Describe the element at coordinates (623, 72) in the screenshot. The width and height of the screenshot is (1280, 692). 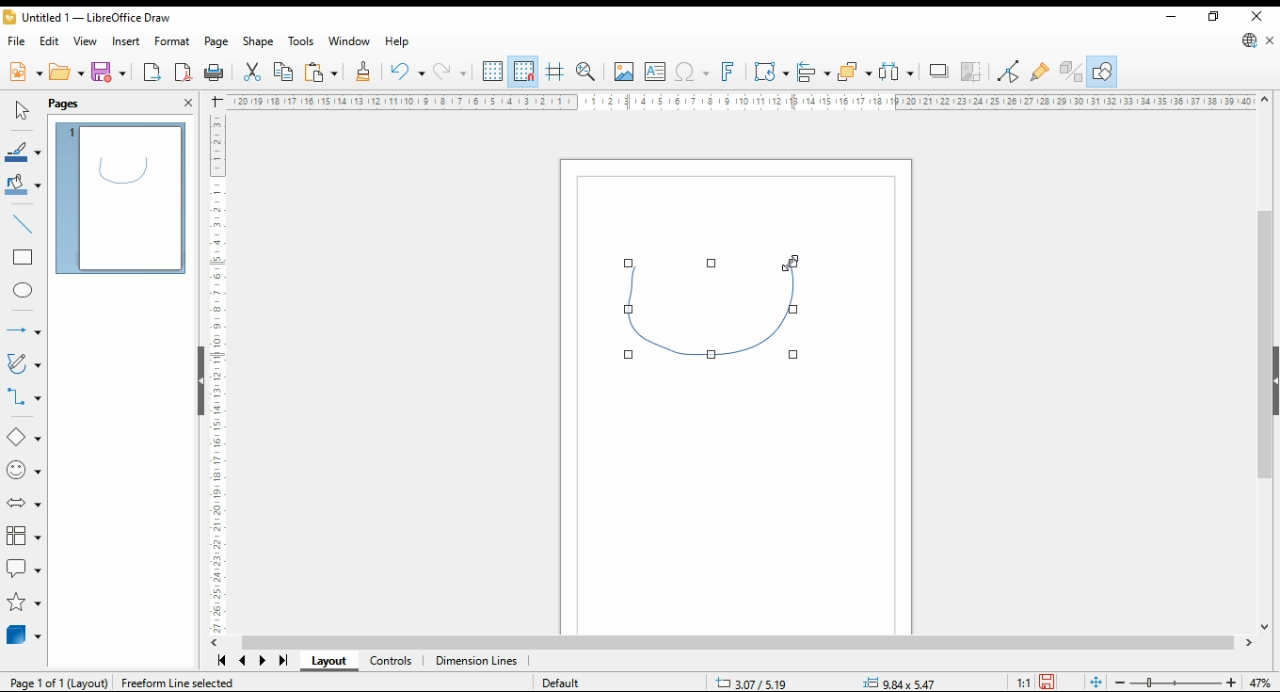
I see `insert image` at that location.